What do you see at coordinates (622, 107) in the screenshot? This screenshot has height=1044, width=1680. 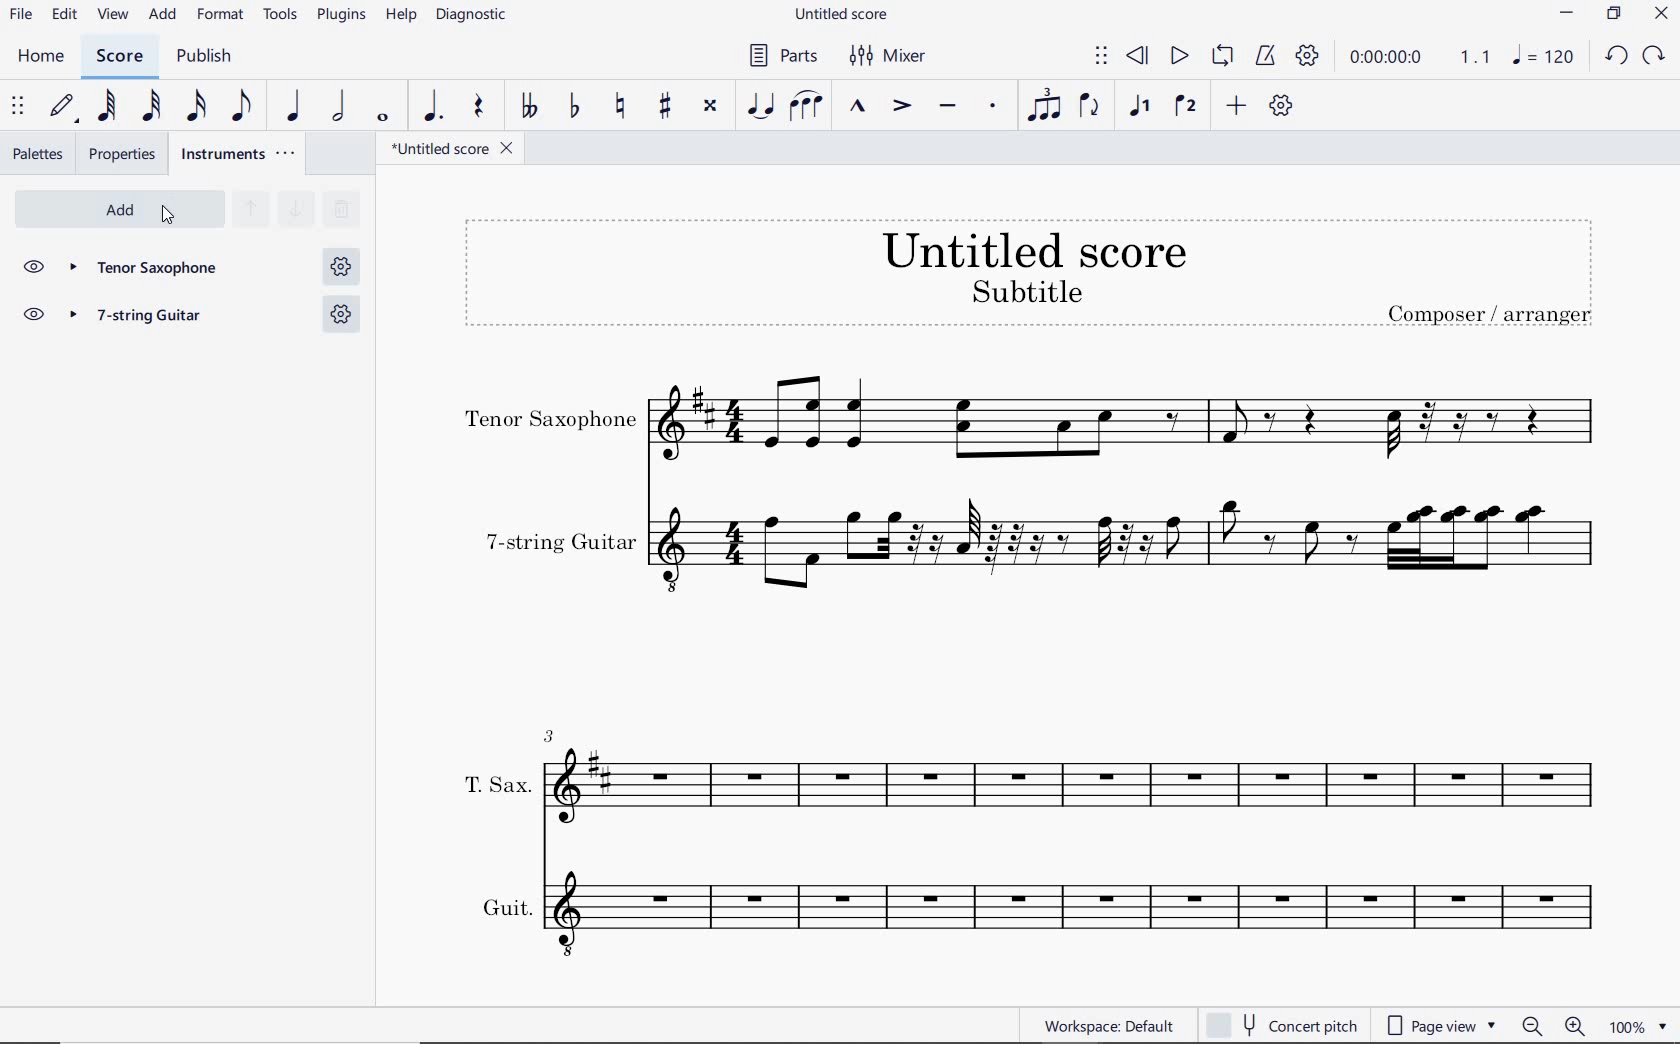 I see `TOGGLE NATURAL` at bounding box center [622, 107].